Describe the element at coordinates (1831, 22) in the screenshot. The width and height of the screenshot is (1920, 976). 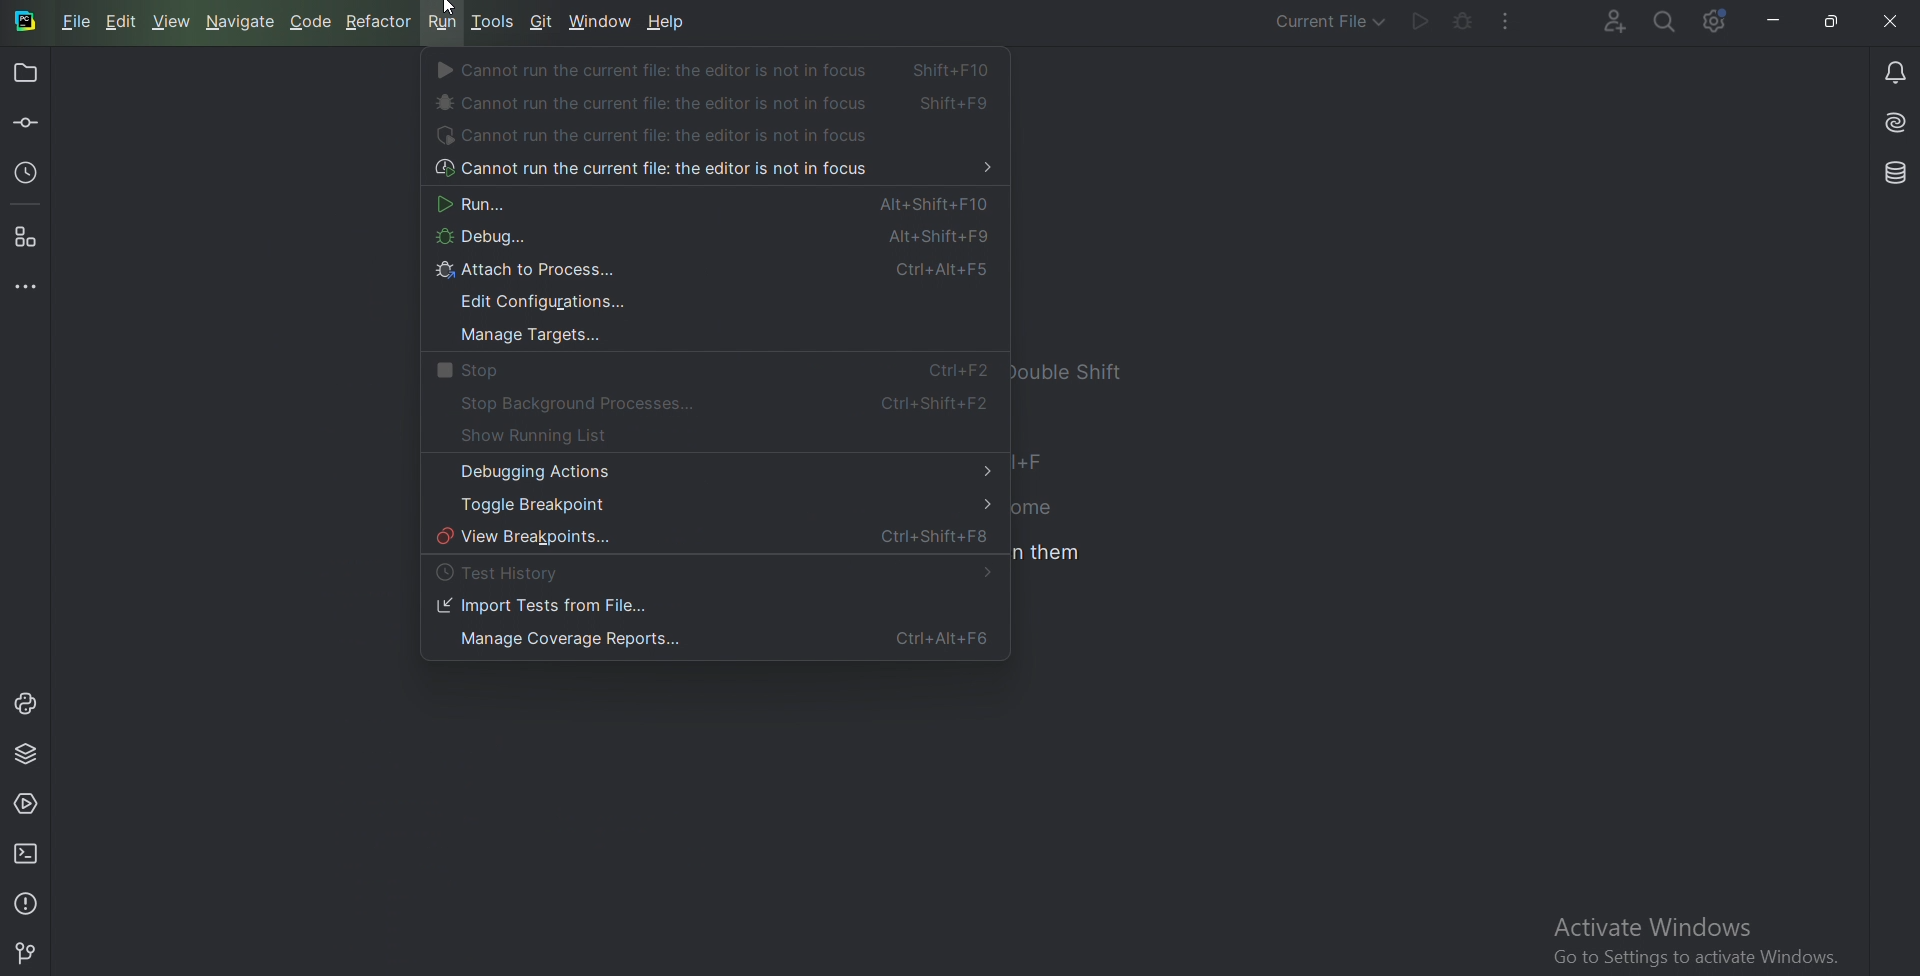
I see `Restore down` at that location.